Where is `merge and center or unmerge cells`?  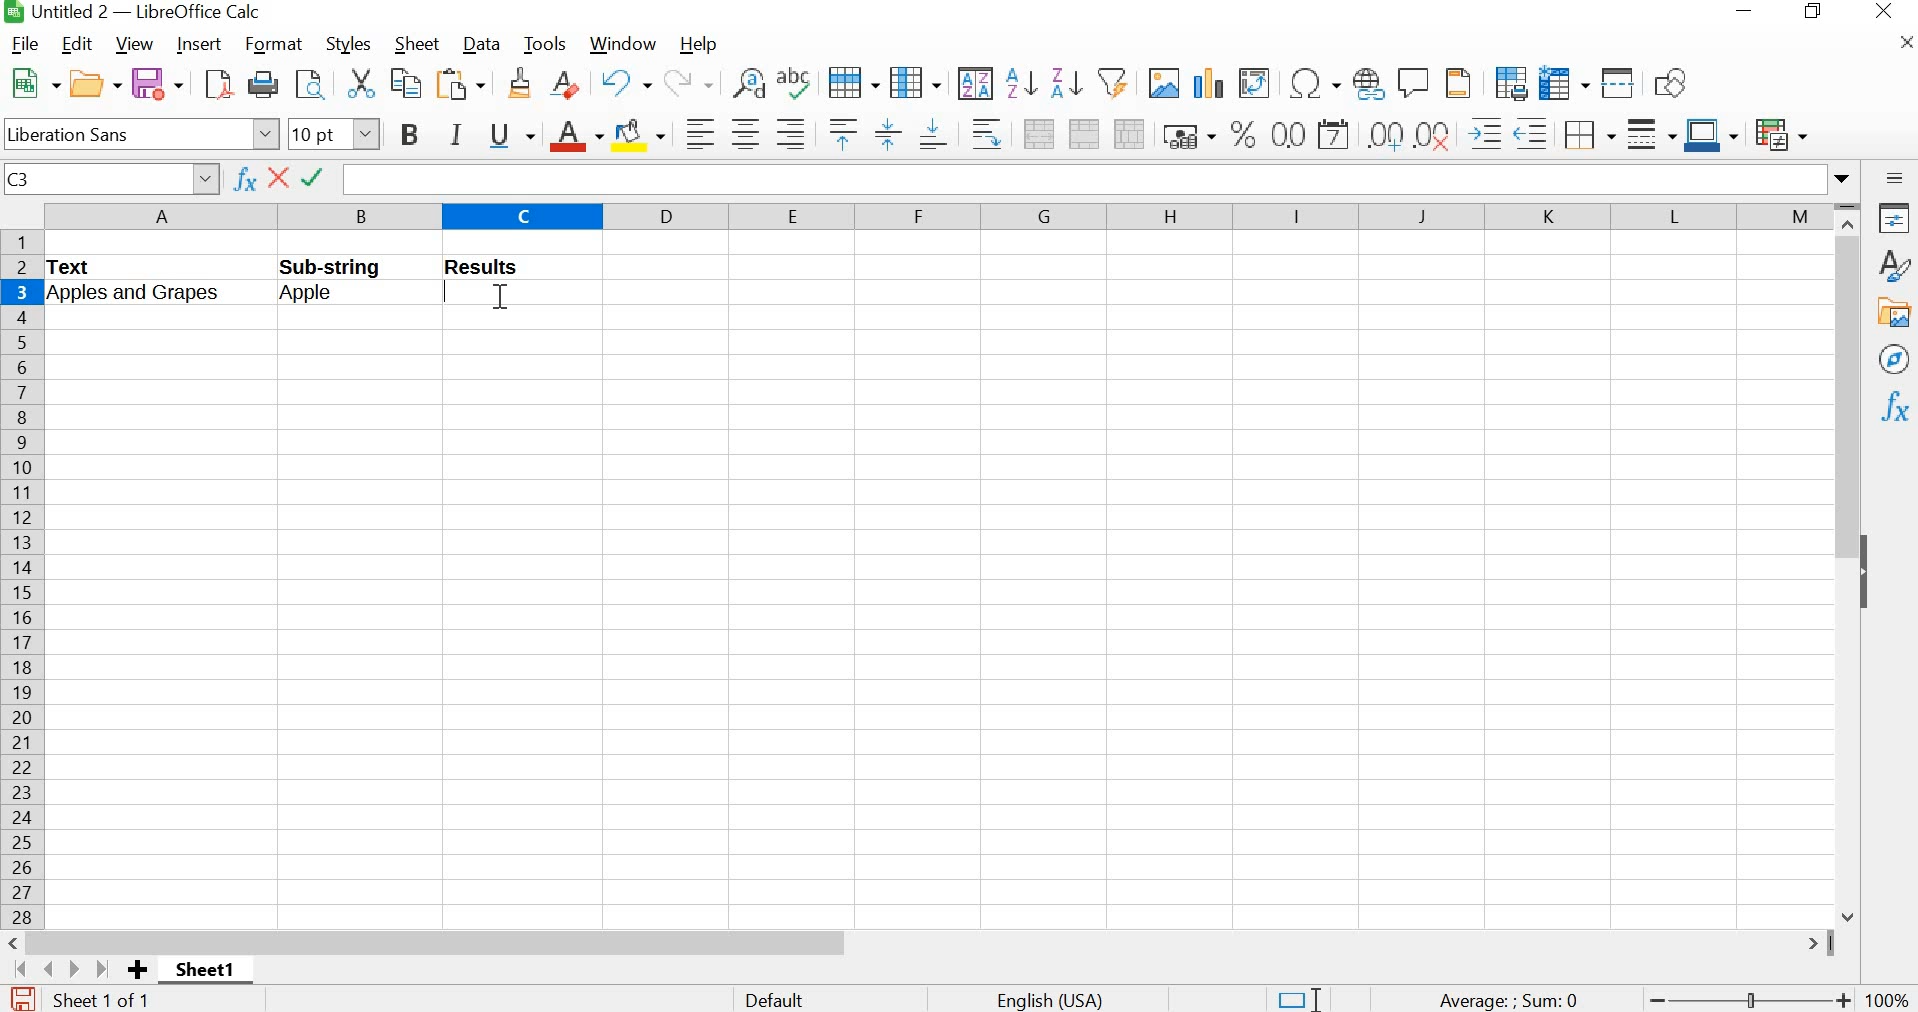
merge and center or unmerge cells is located at coordinates (1038, 132).